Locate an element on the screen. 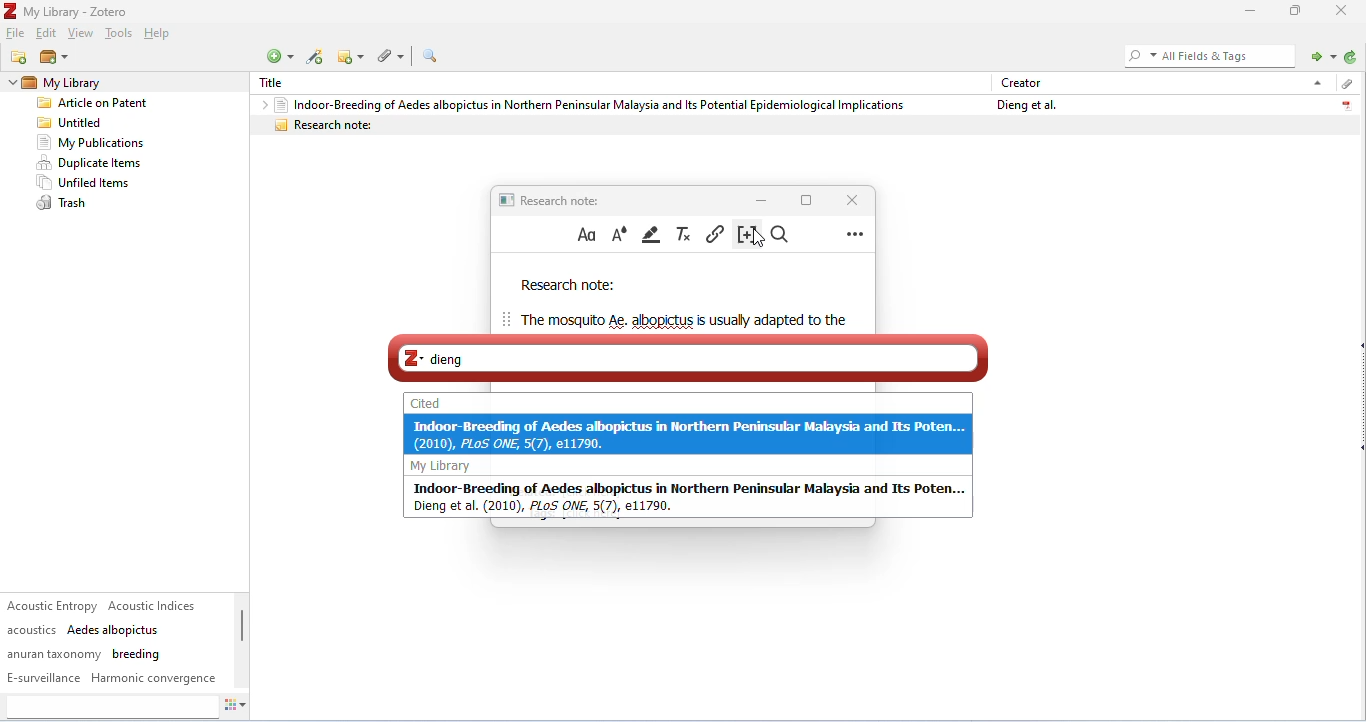  all fields and tagd is located at coordinates (1207, 55).